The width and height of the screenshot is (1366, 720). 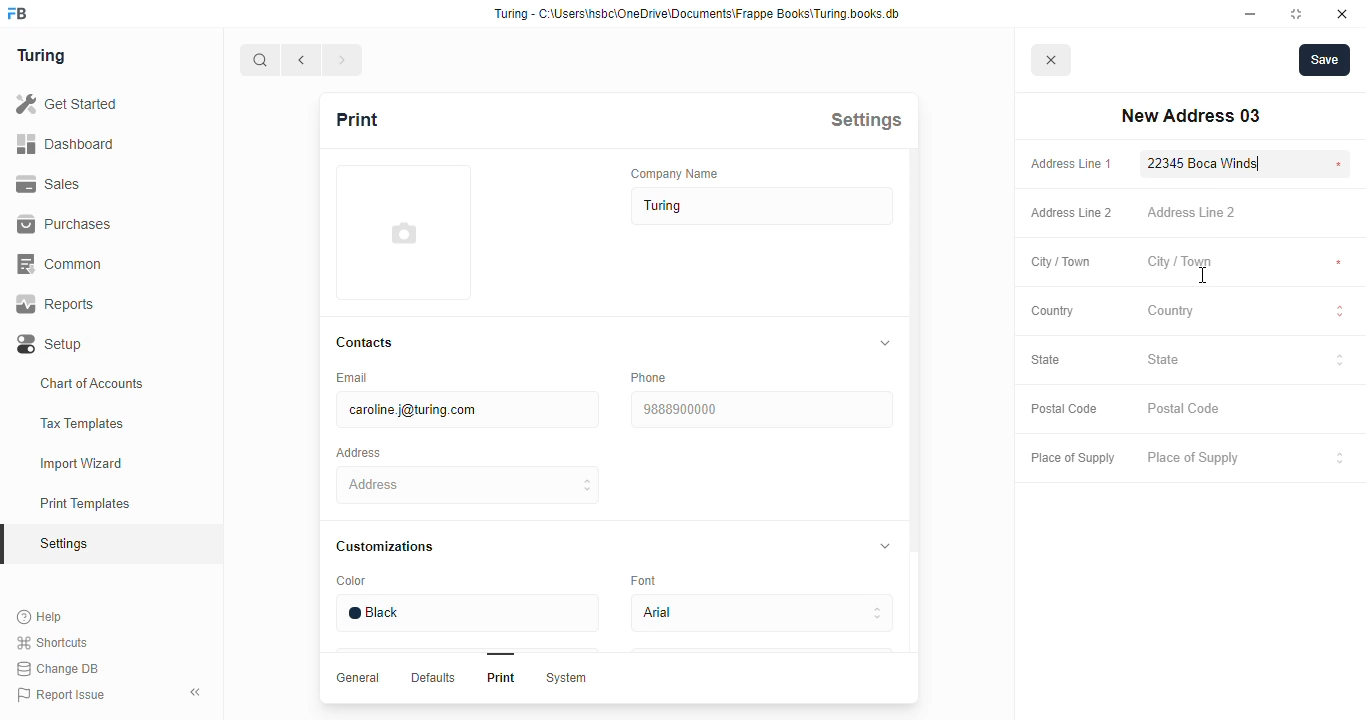 What do you see at coordinates (358, 677) in the screenshot?
I see `General` at bounding box center [358, 677].